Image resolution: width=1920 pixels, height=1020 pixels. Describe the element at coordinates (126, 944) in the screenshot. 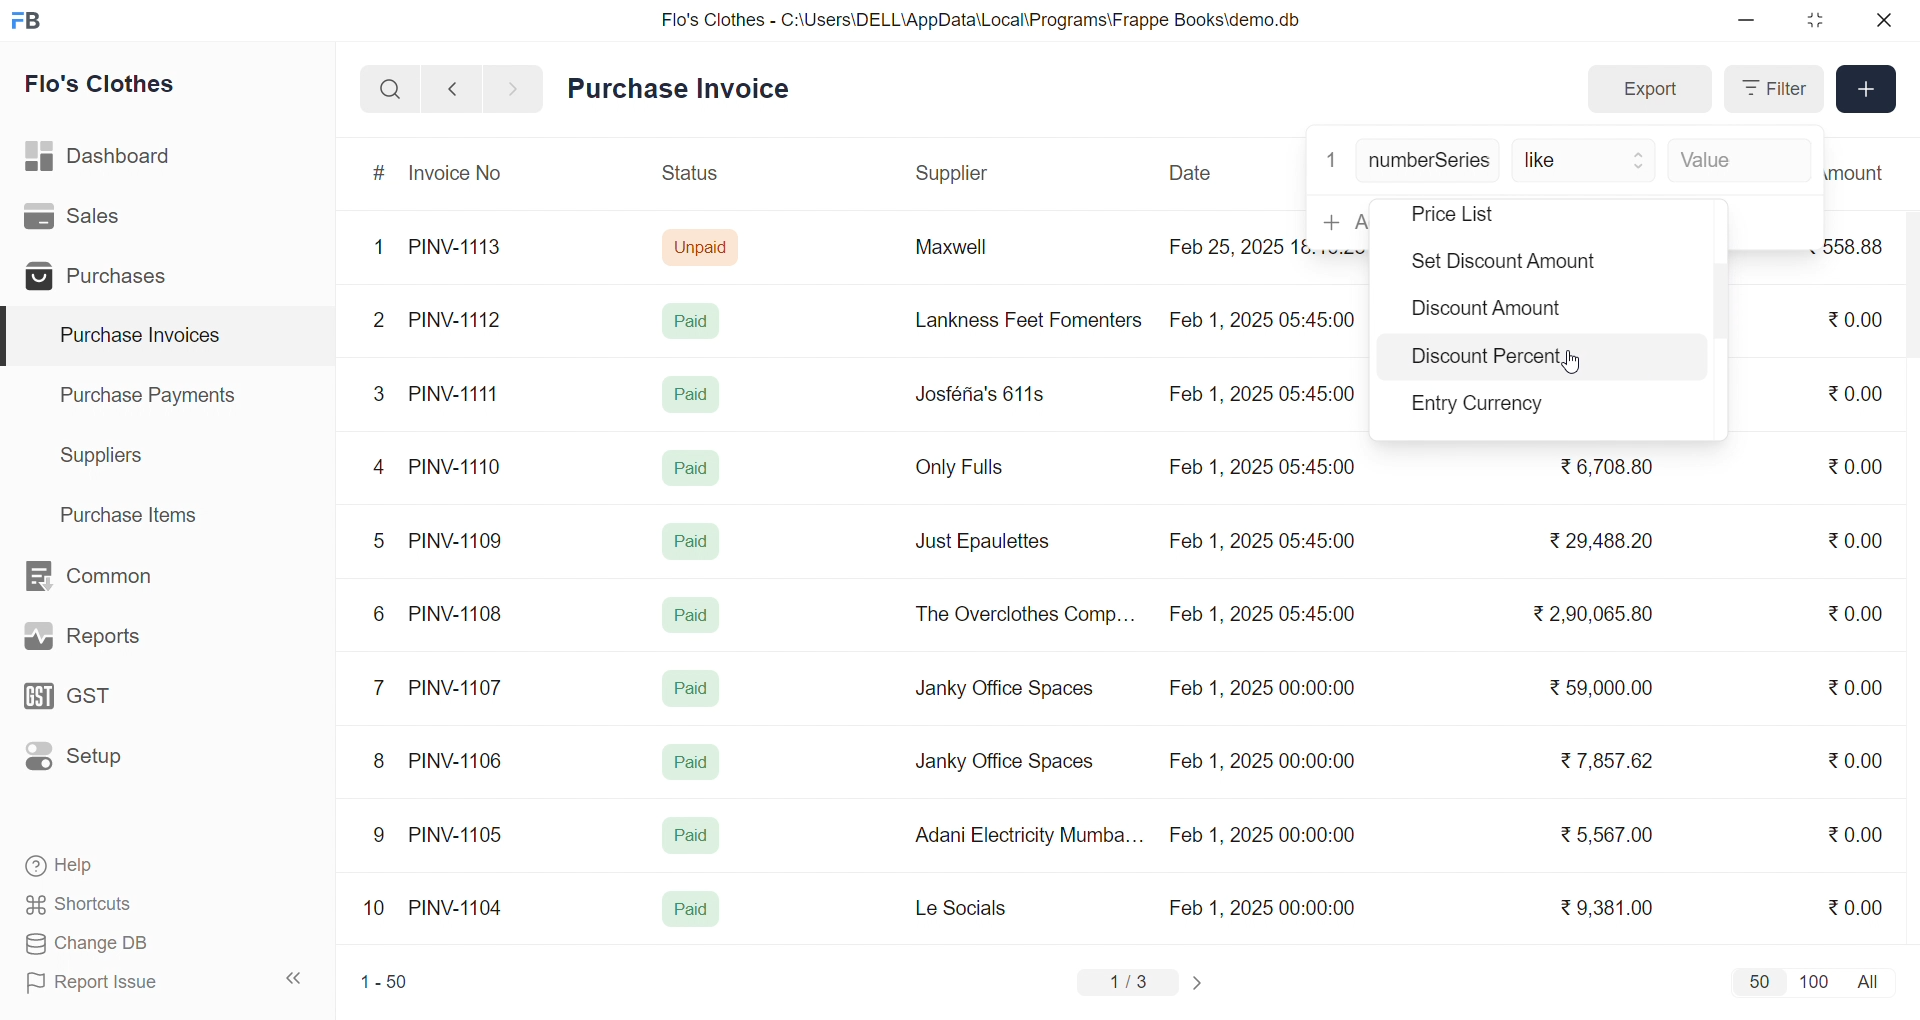

I see `Change DB` at that location.